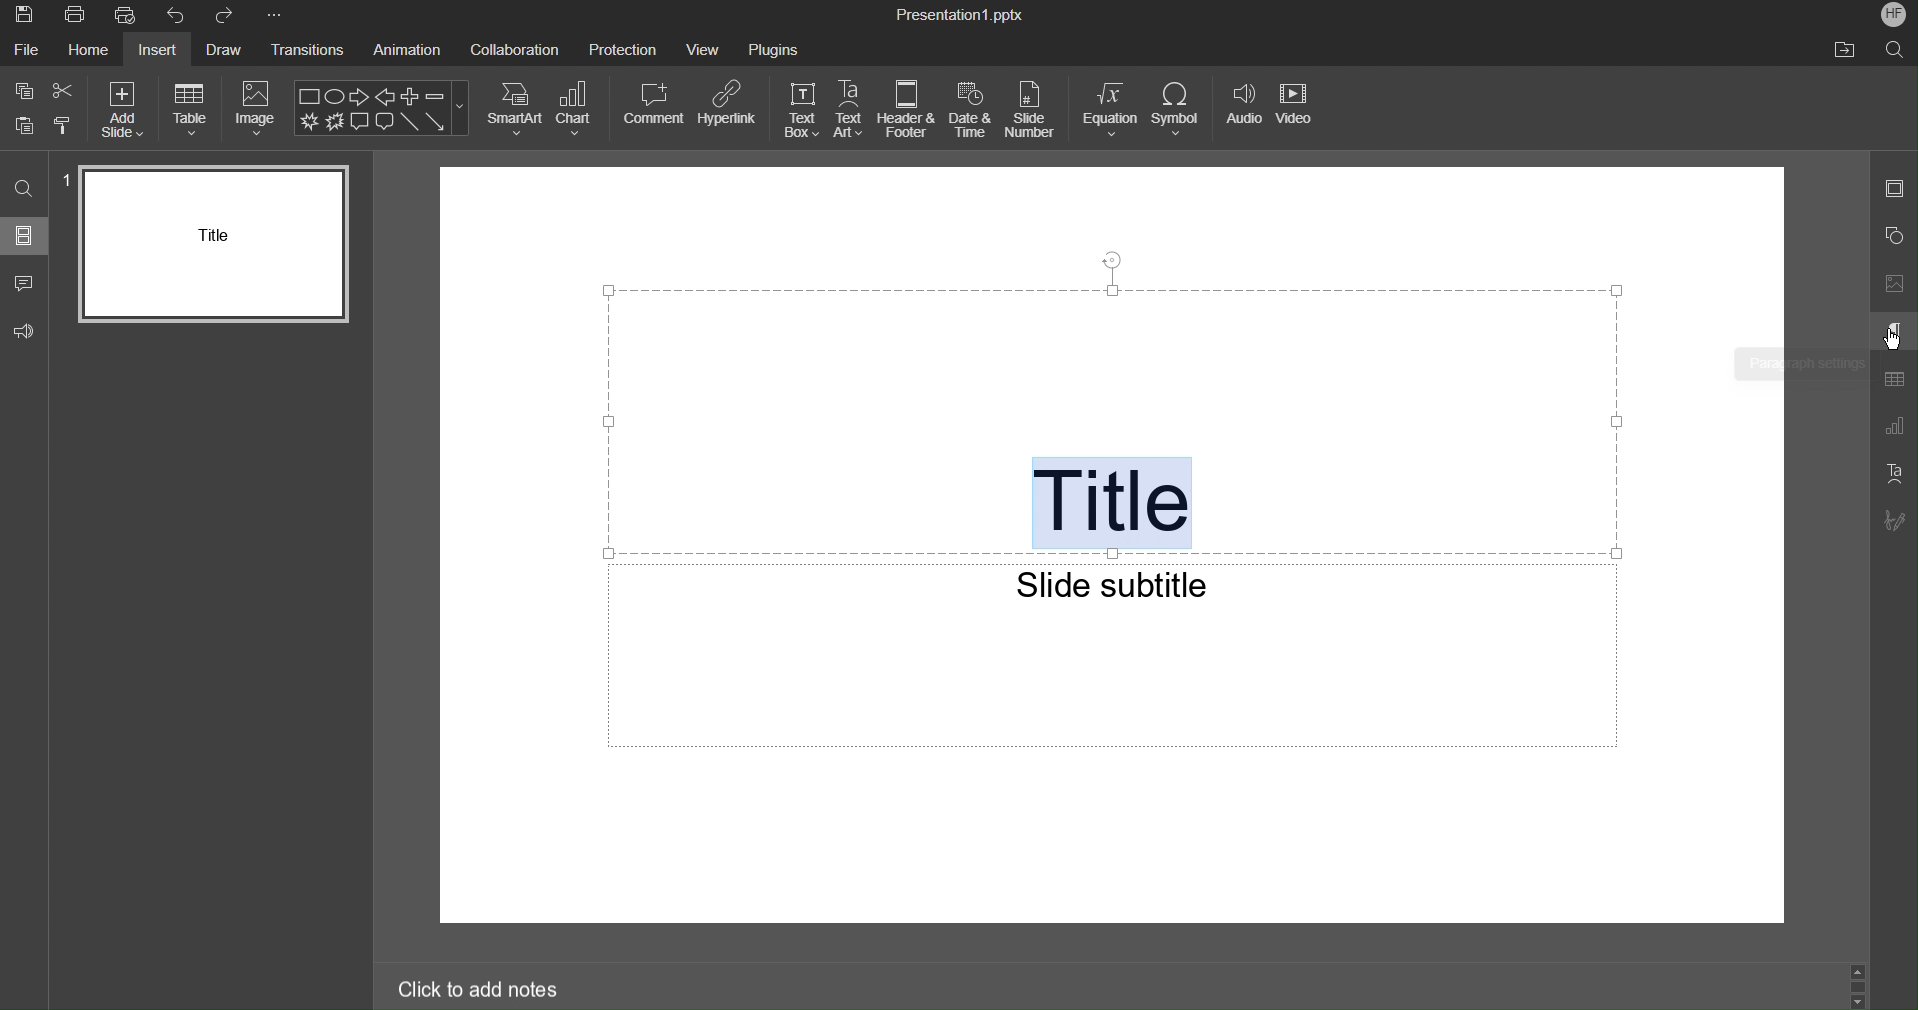 The width and height of the screenshot is (1918, 1010). What do you see at coordinates (1180, 111) in the screenshot?
I see `Symbol` at bounding box center [1180, 111].